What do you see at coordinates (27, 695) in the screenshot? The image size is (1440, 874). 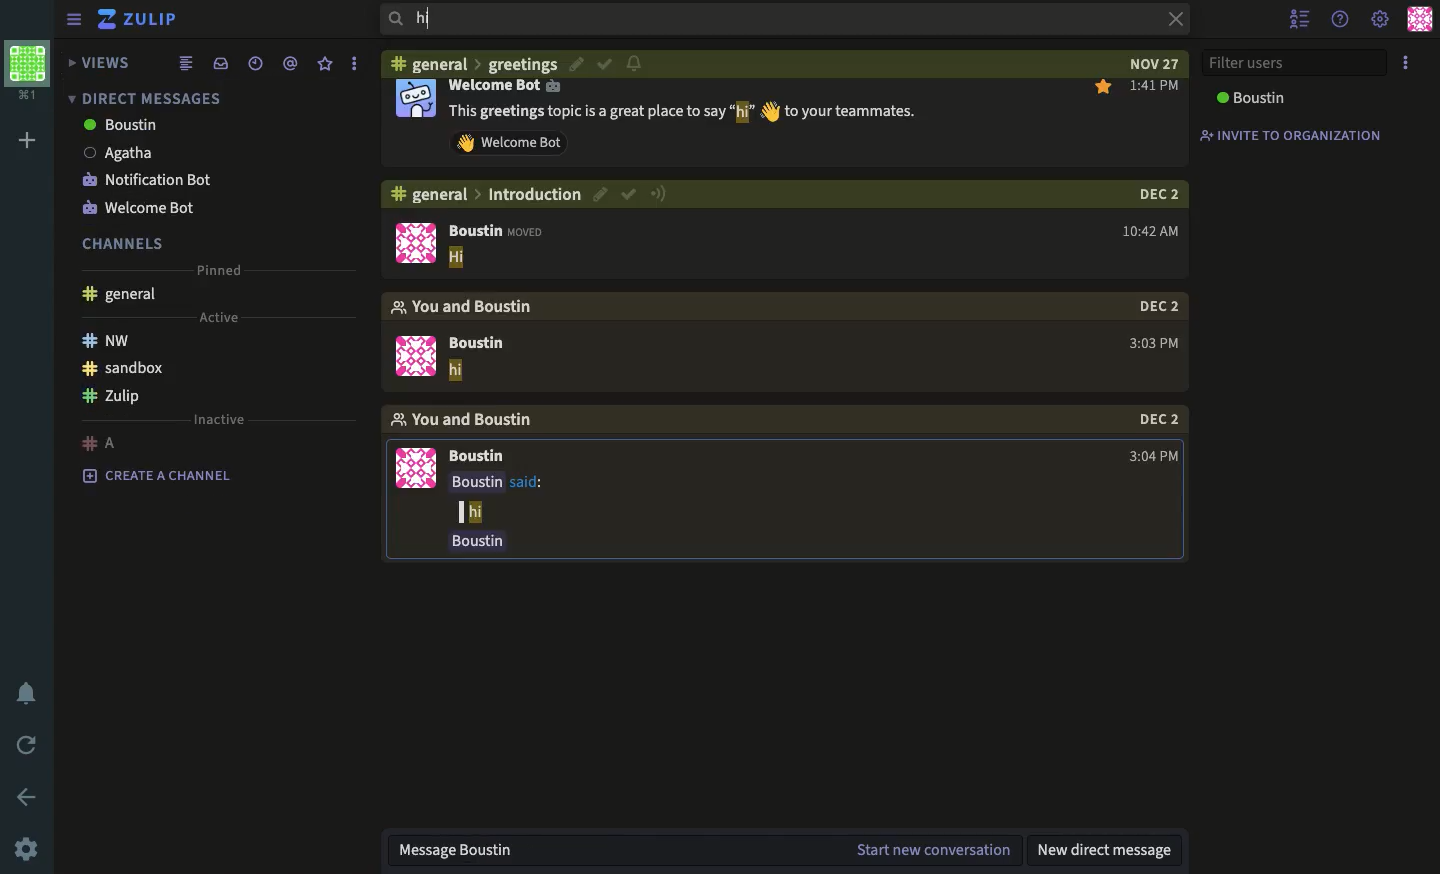 I see `notification` at bounding box center [27, 695].